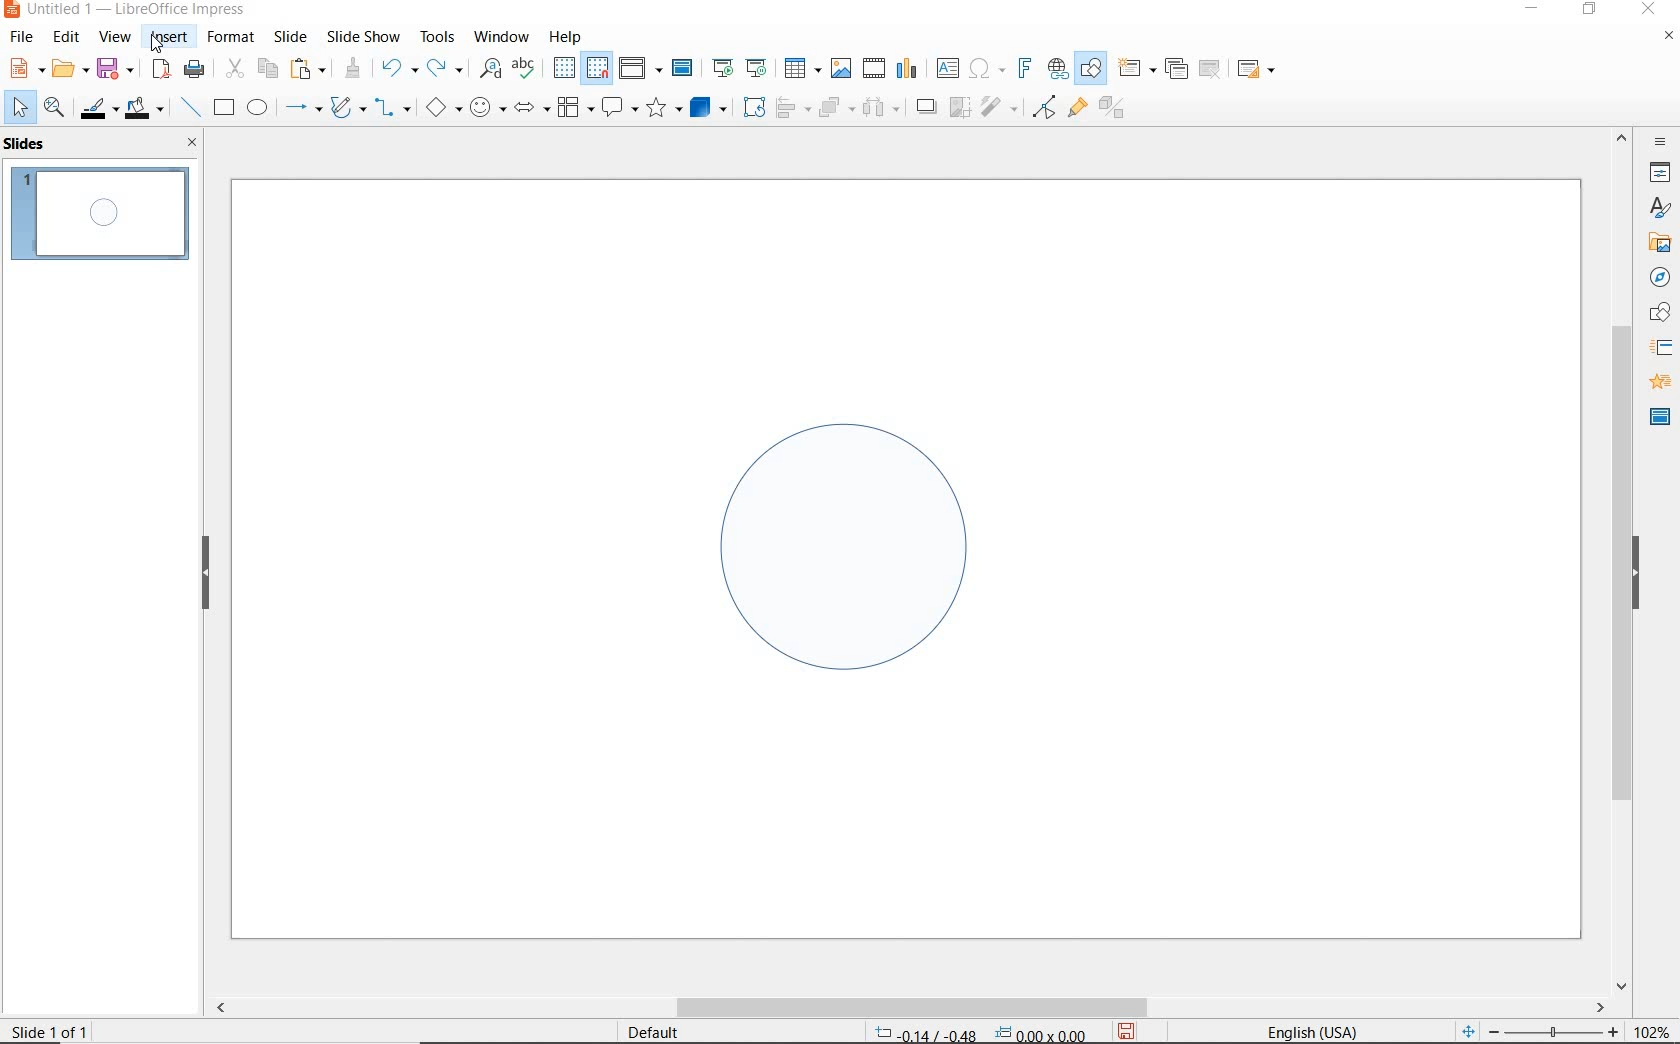  What do you see at coordinates (1668, 40) in the screenshot?
I see `close document` at bounding box center [1668, 40].